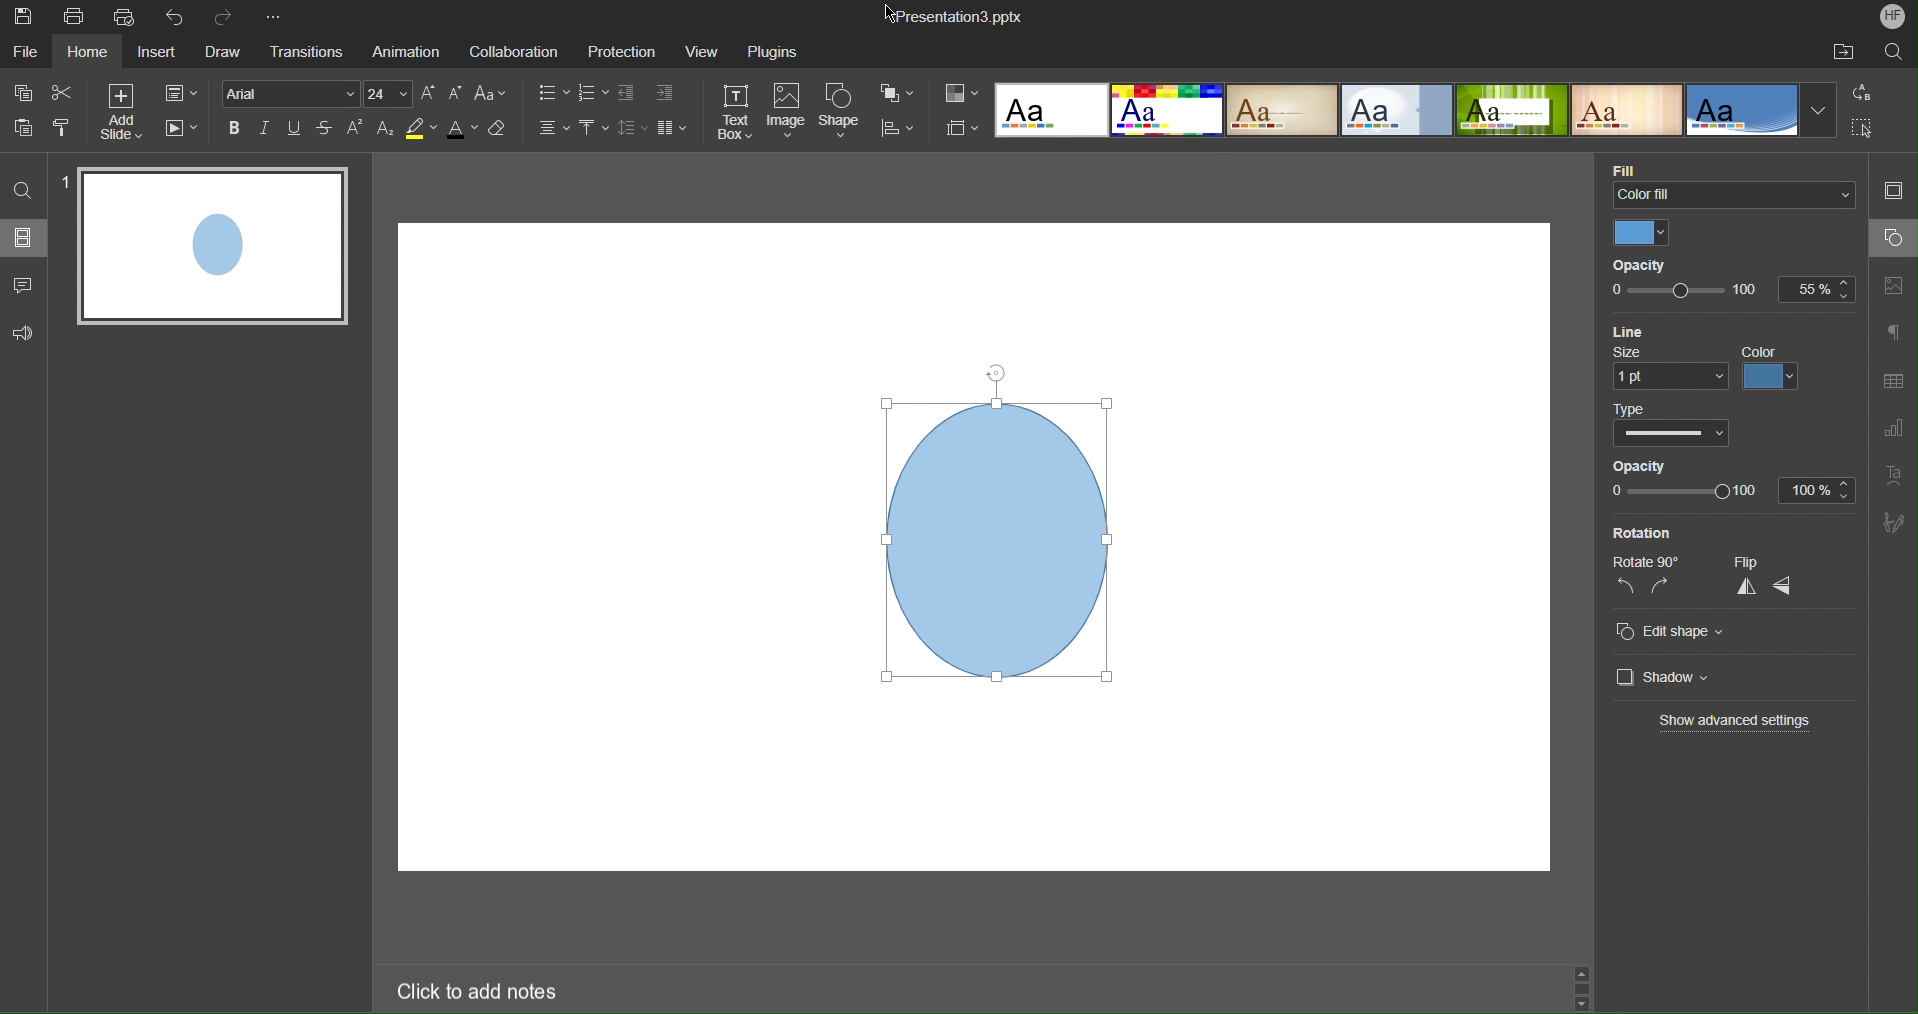 The height and width of the screenshot is (1014, 1918). I want to click on Signature, so click(1895, 522).